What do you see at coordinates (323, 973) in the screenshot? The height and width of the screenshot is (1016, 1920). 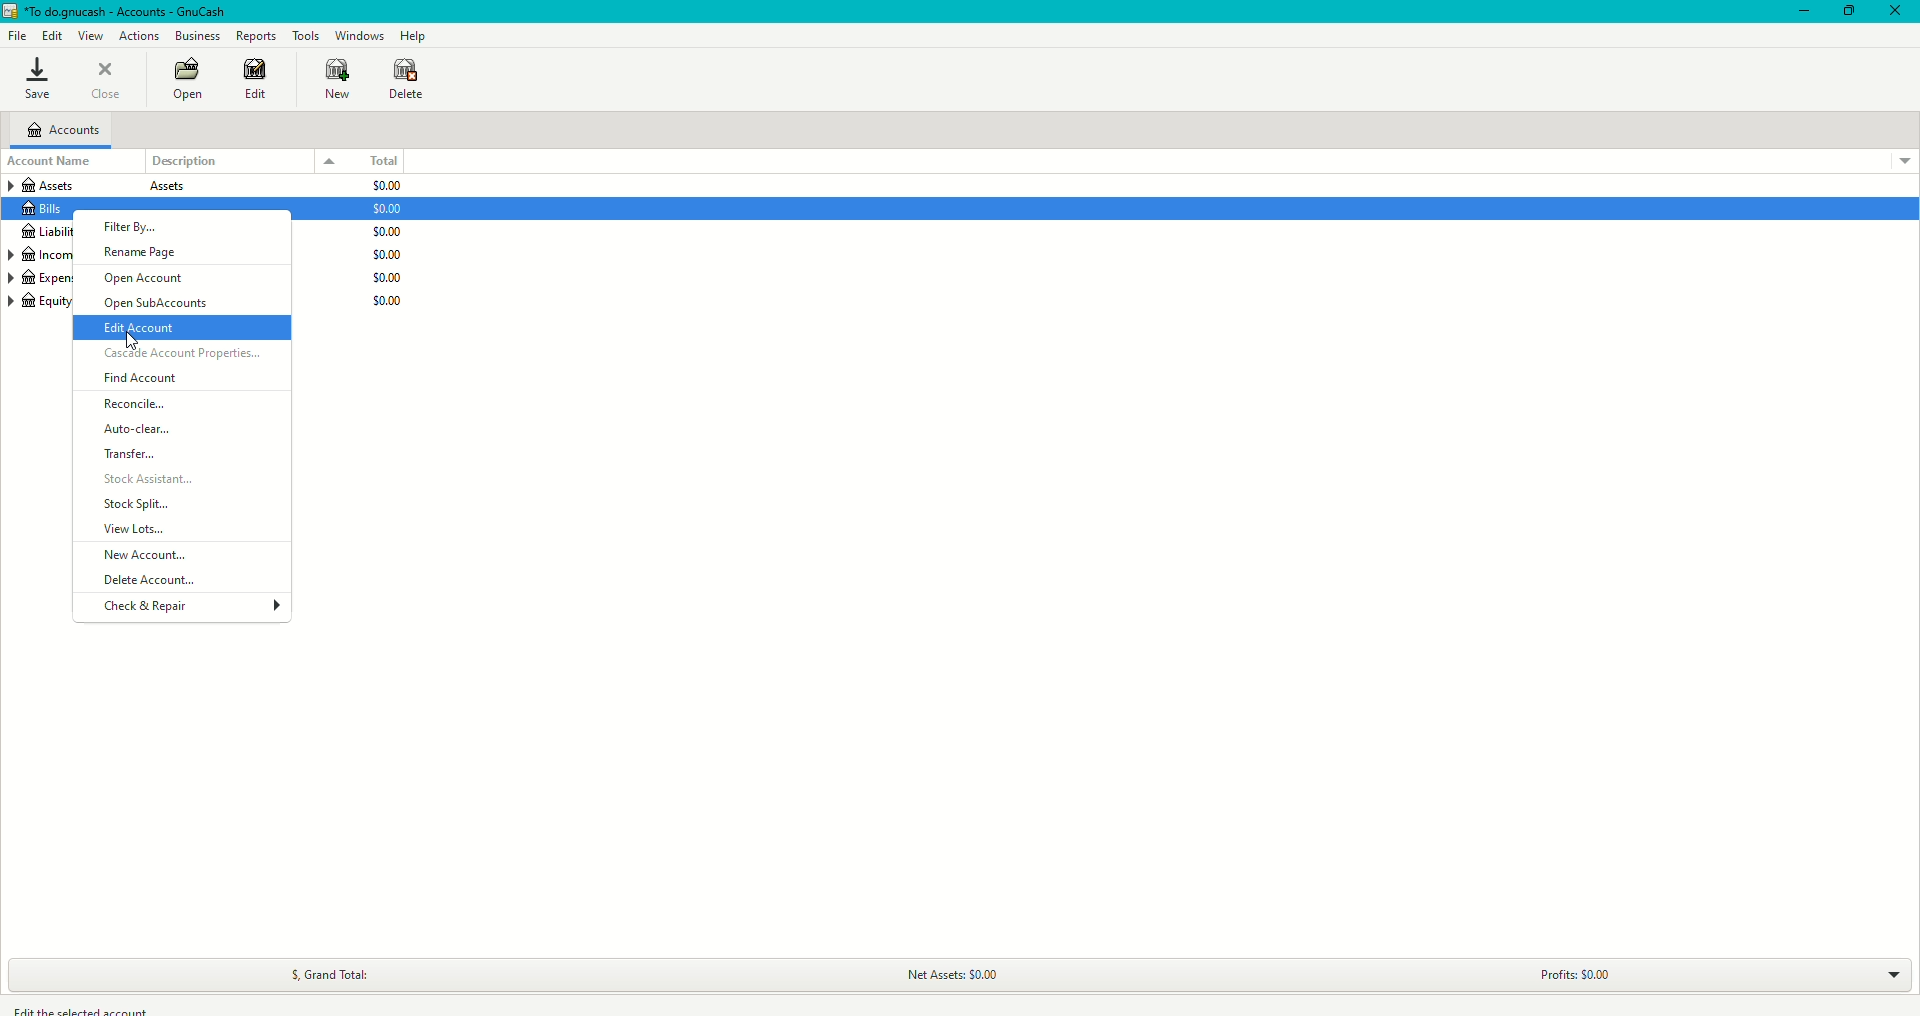 I see `Grand Total` at bounding box center [323, 973].